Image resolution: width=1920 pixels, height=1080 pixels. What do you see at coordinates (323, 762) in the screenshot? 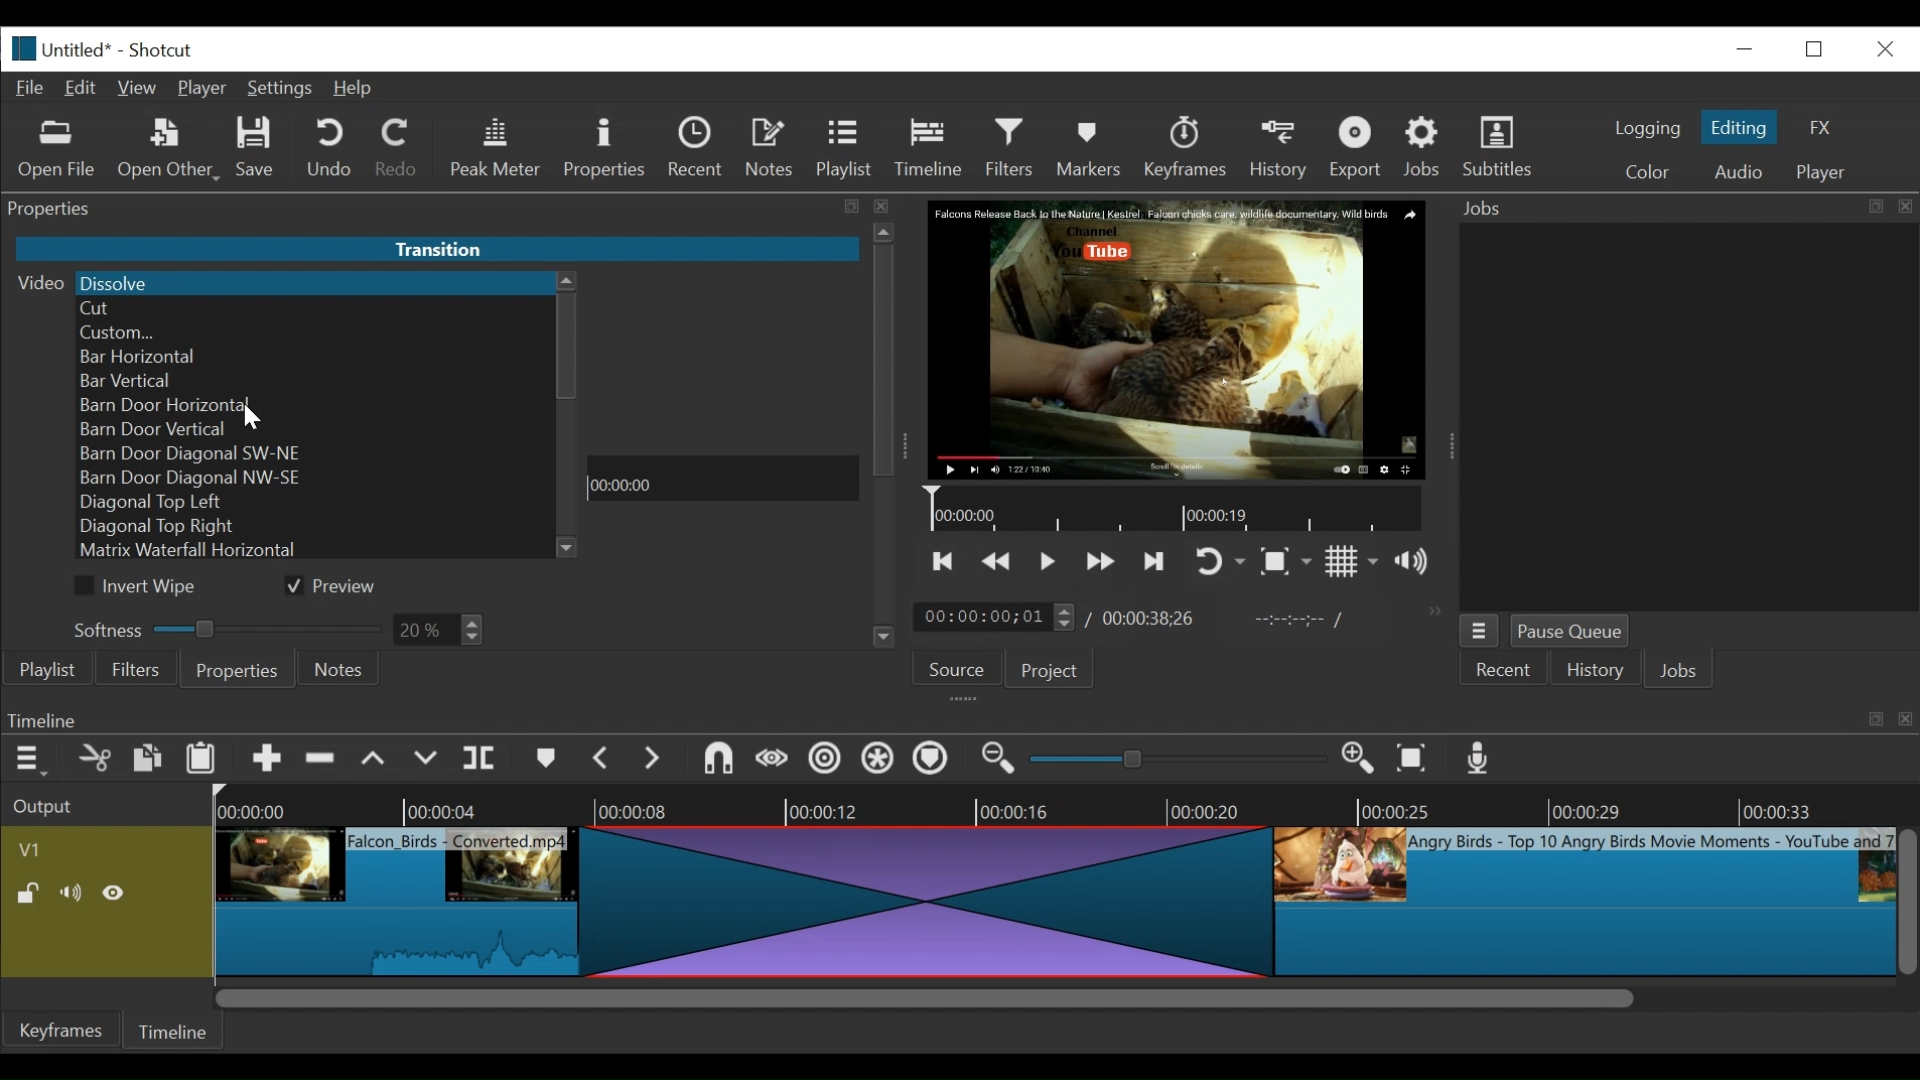
I see `Remove cut` at bounding box center [323, 762].